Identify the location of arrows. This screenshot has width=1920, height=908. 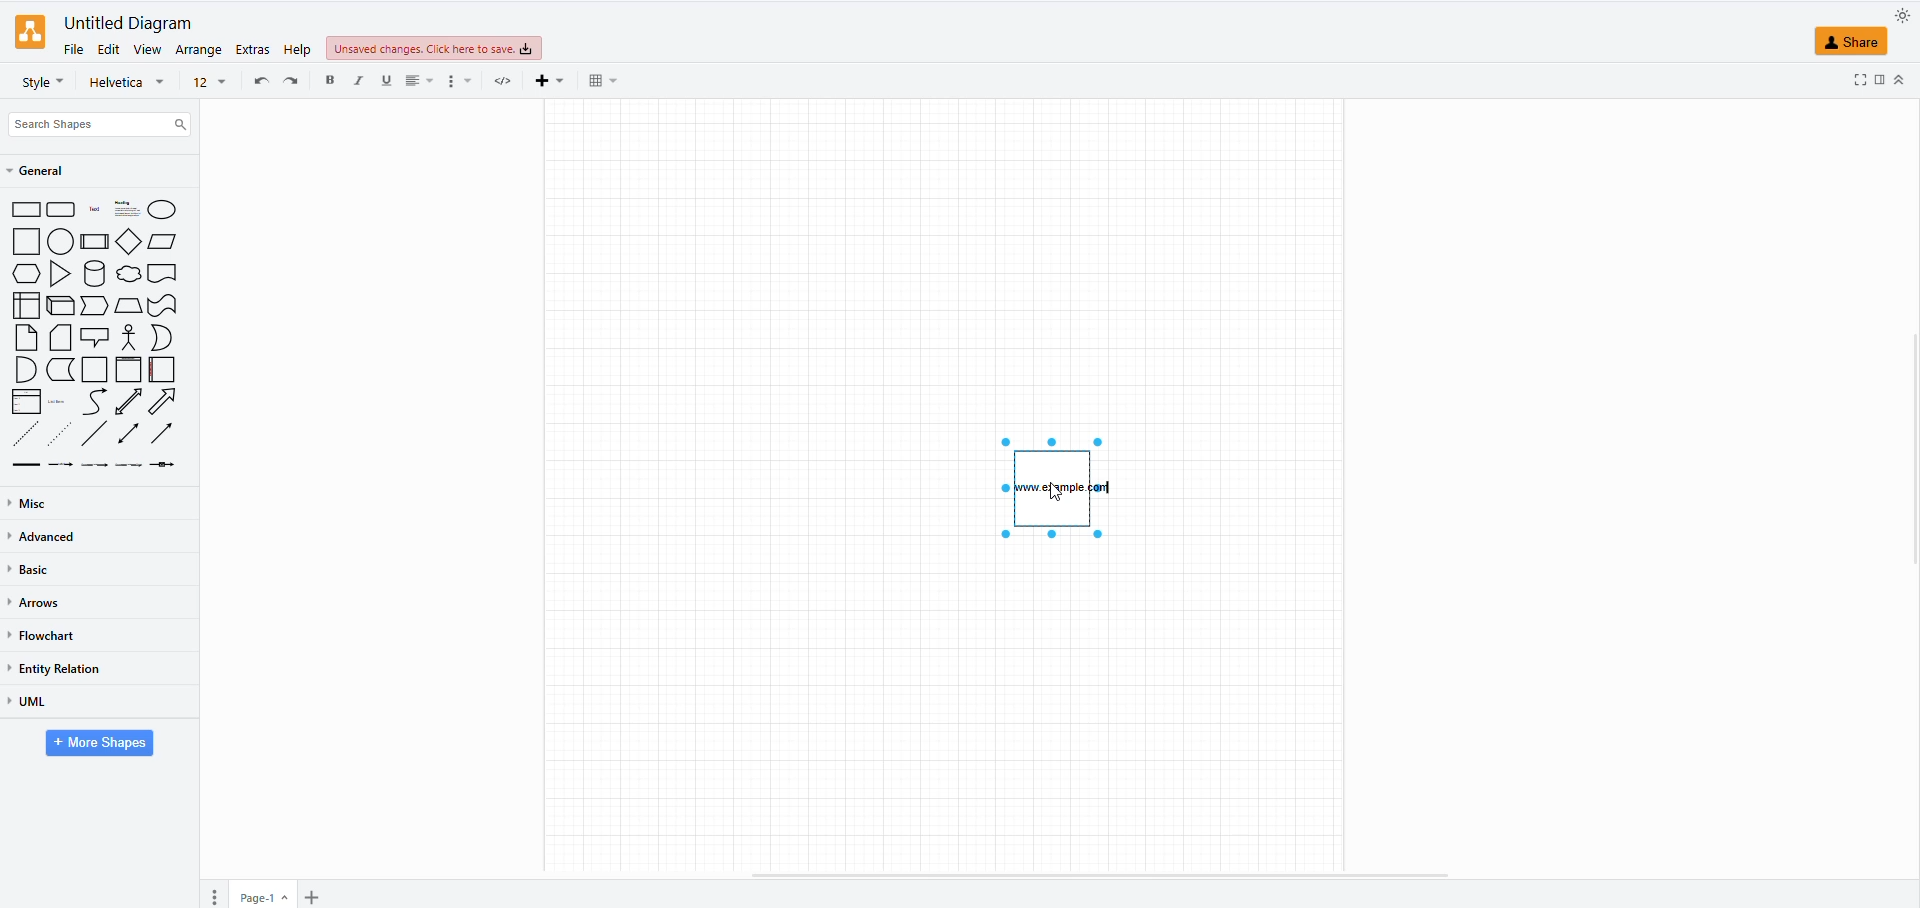
(36, 604).